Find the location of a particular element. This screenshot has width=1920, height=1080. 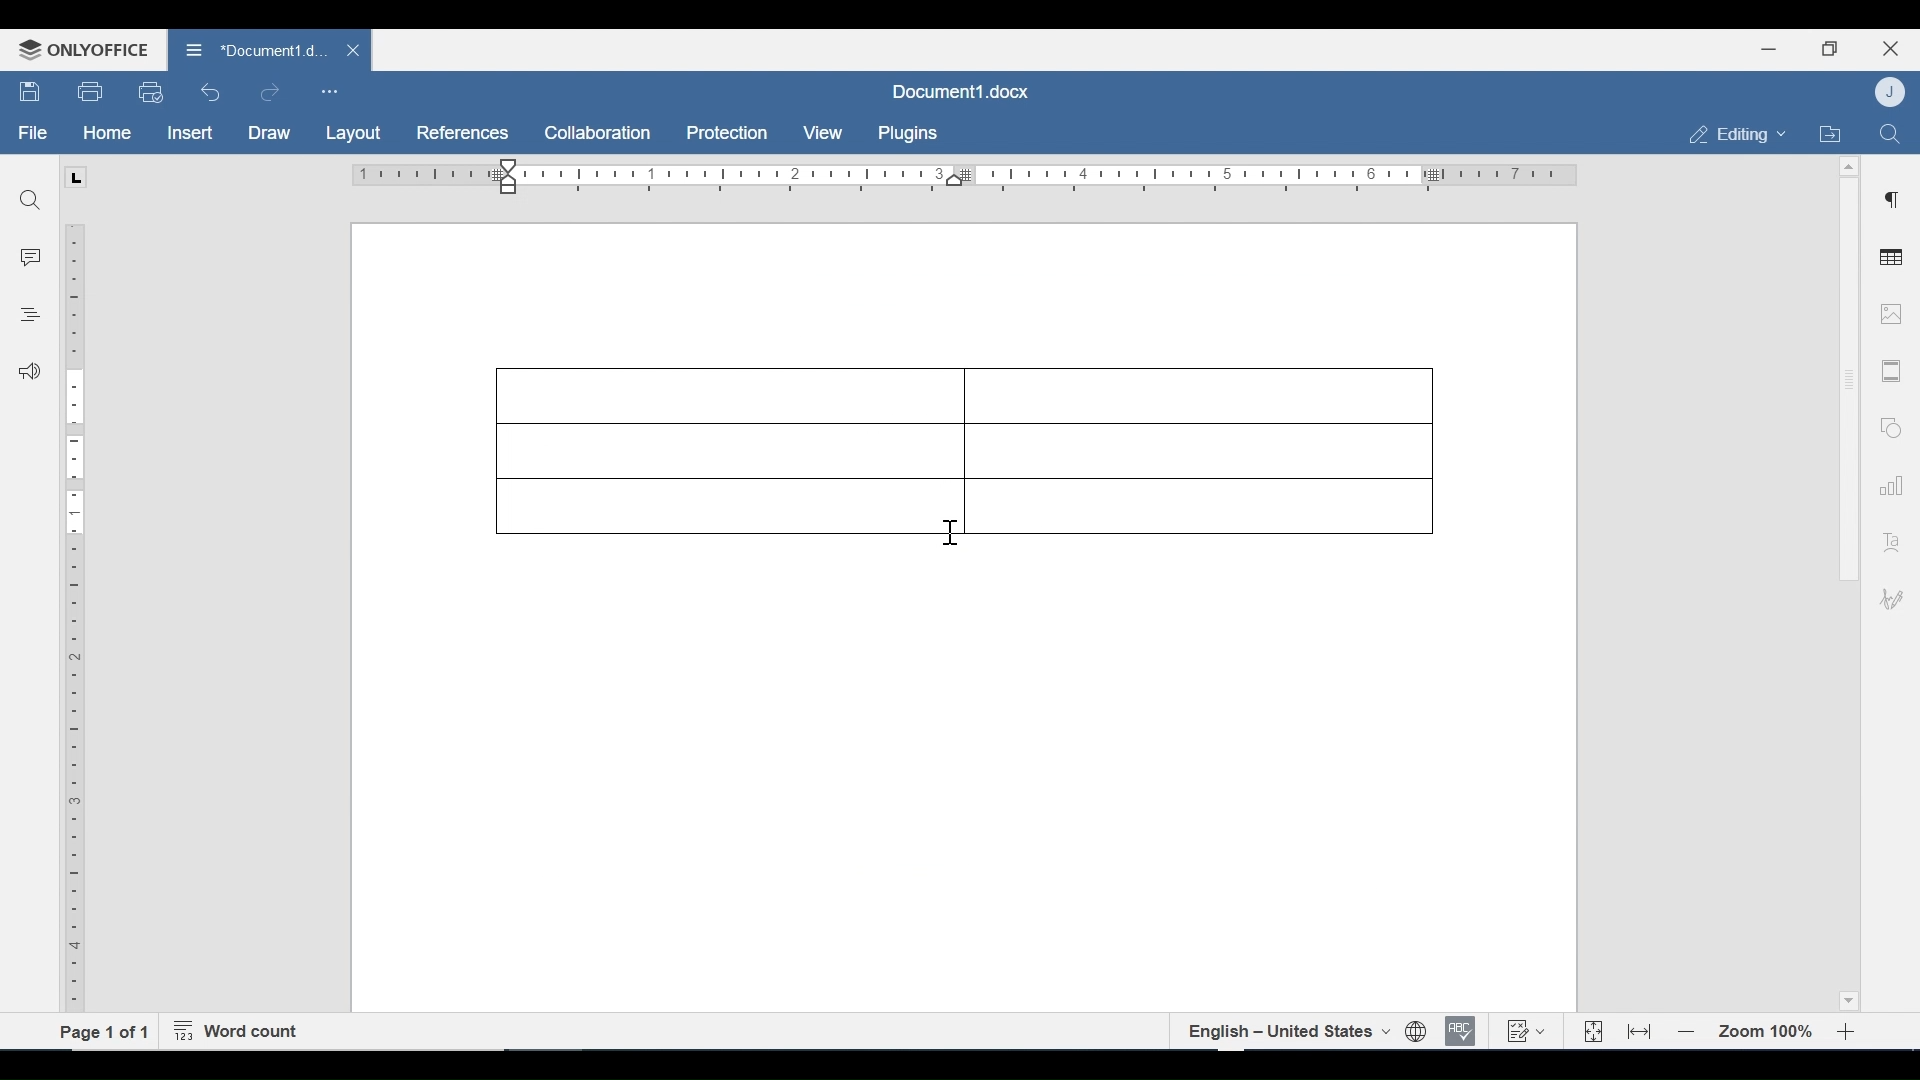

Open Filelocation is located at coordinates (1829, 132).